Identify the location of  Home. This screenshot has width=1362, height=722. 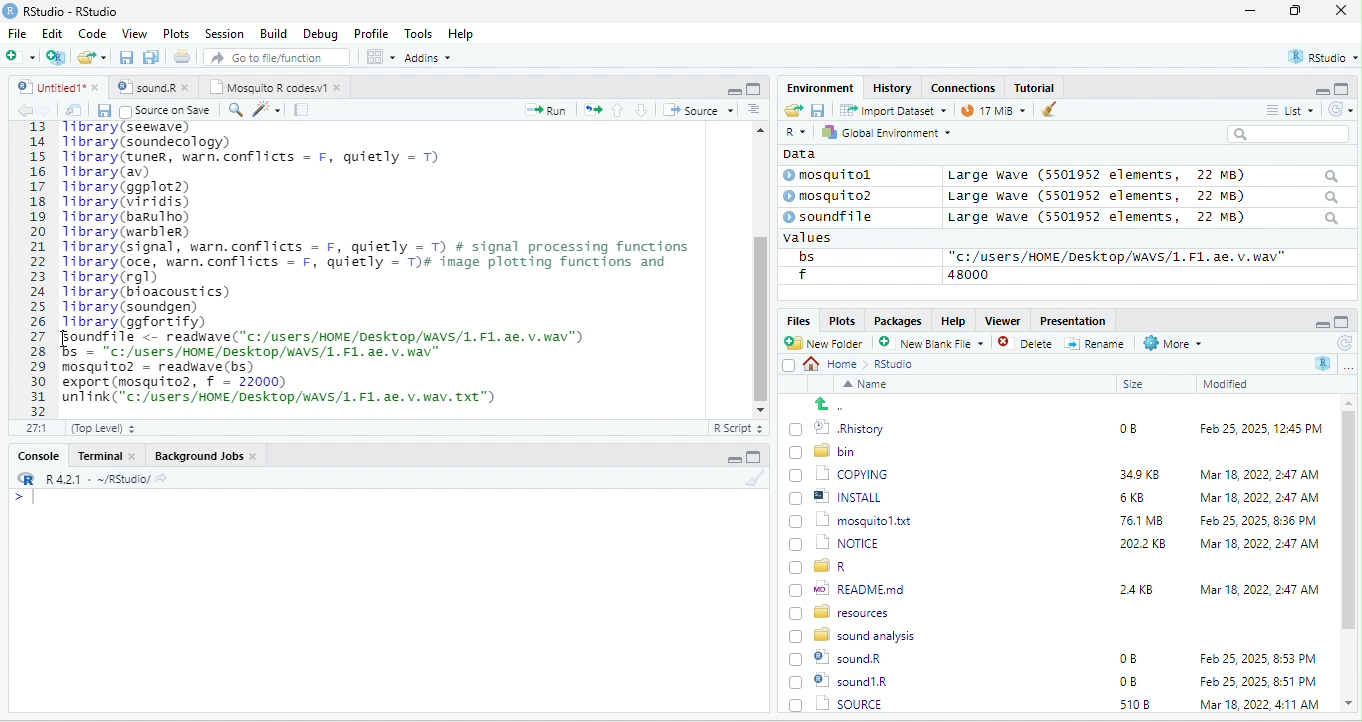
(836, 363).